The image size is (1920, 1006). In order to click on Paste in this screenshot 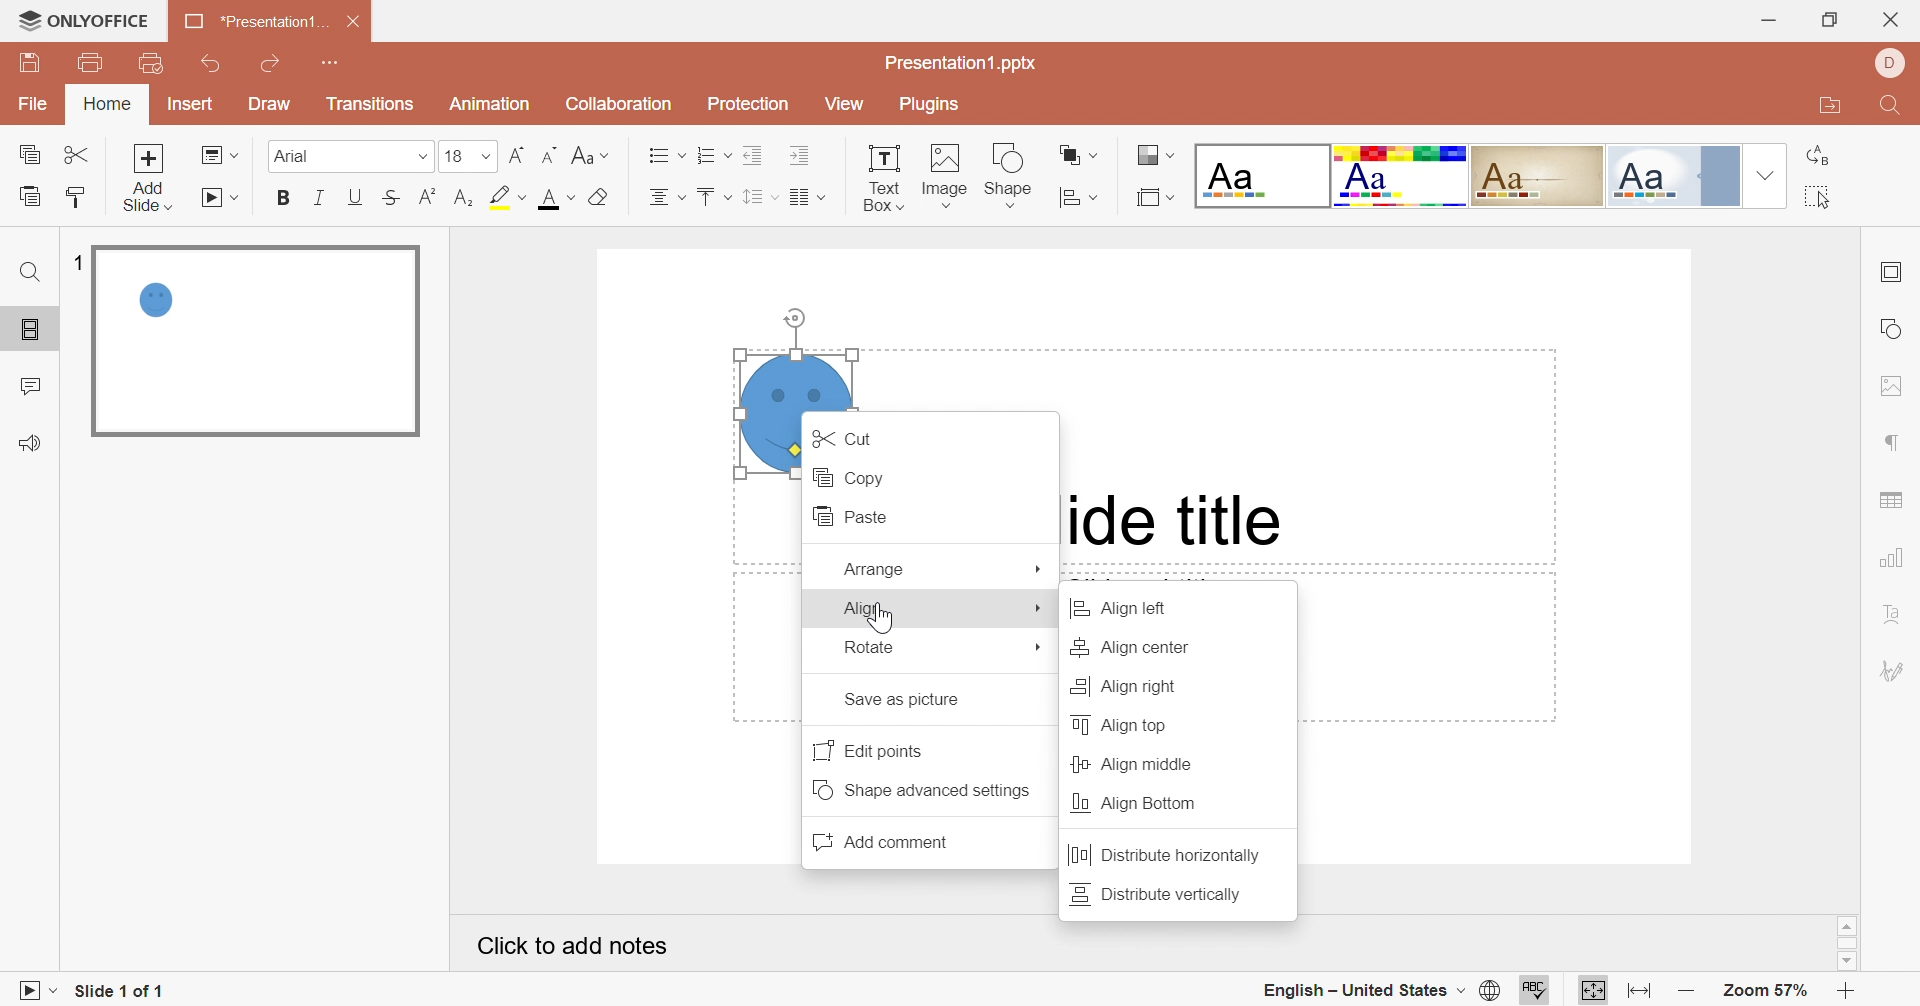, I will do `click(28, 195)`.